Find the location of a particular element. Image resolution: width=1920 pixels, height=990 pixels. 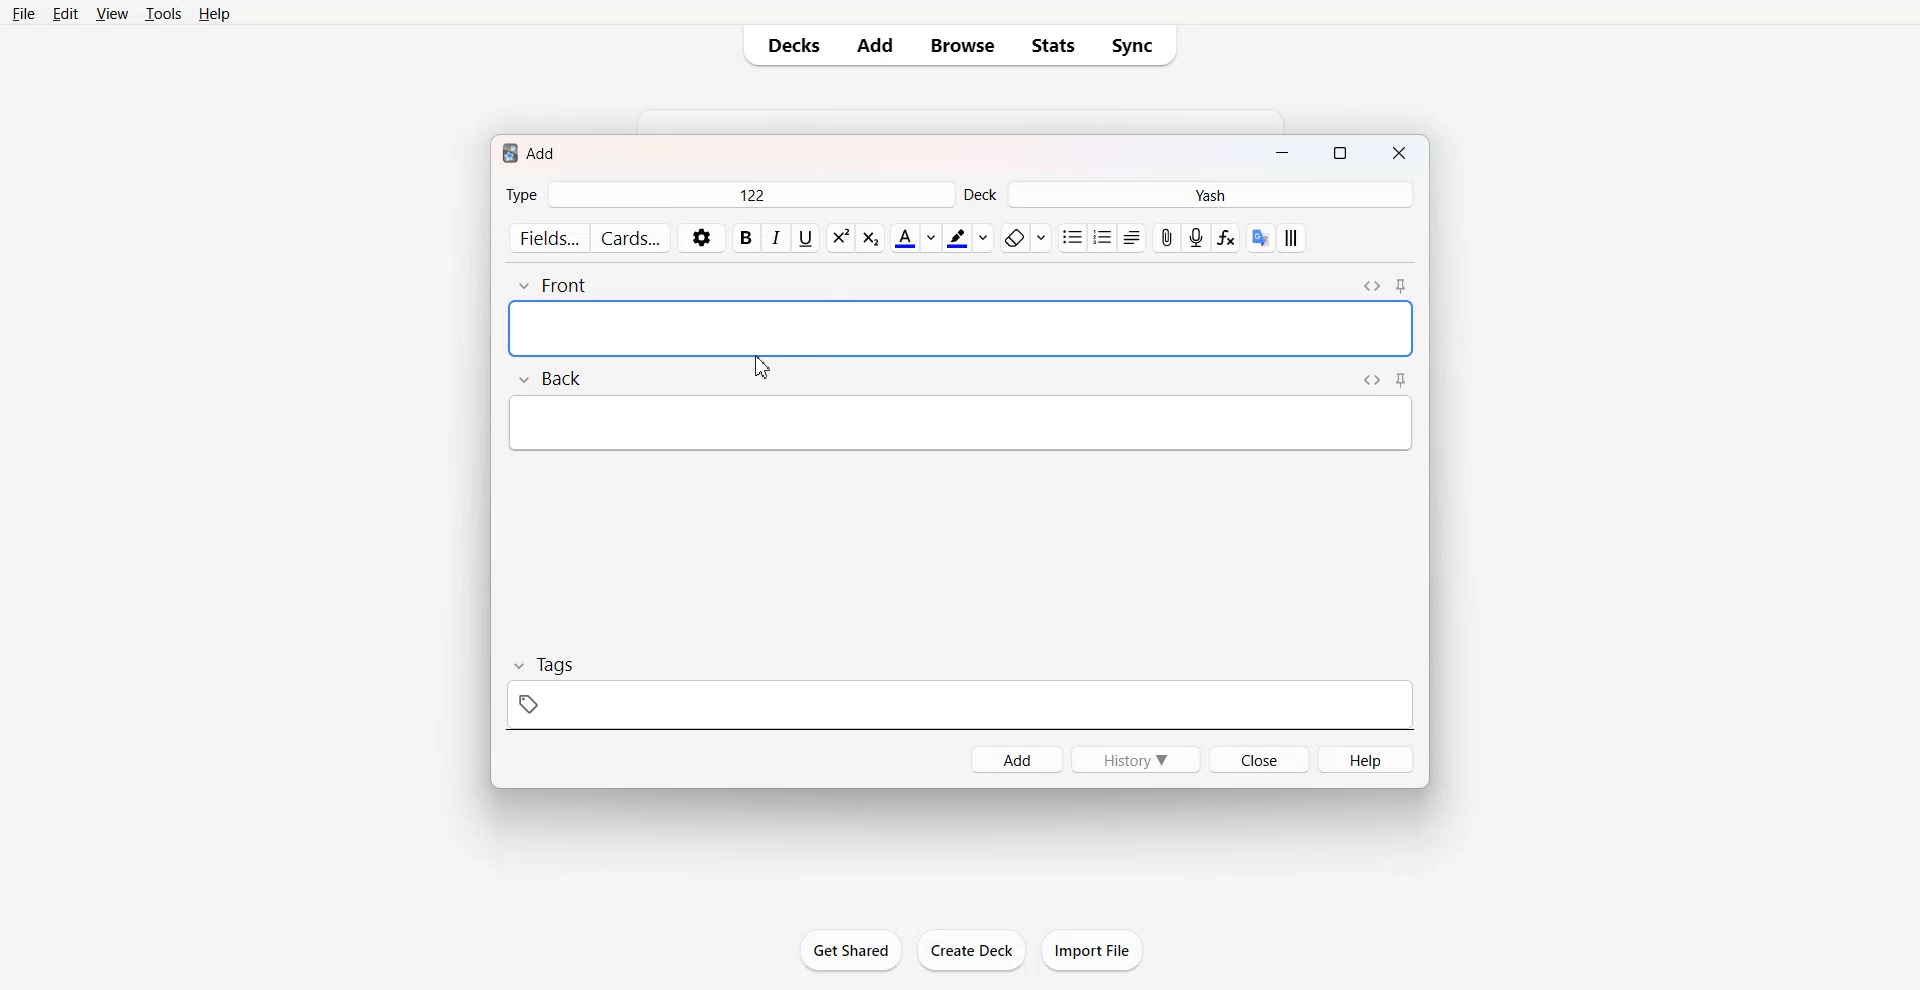

Close is located at coordinates (1259, 759).